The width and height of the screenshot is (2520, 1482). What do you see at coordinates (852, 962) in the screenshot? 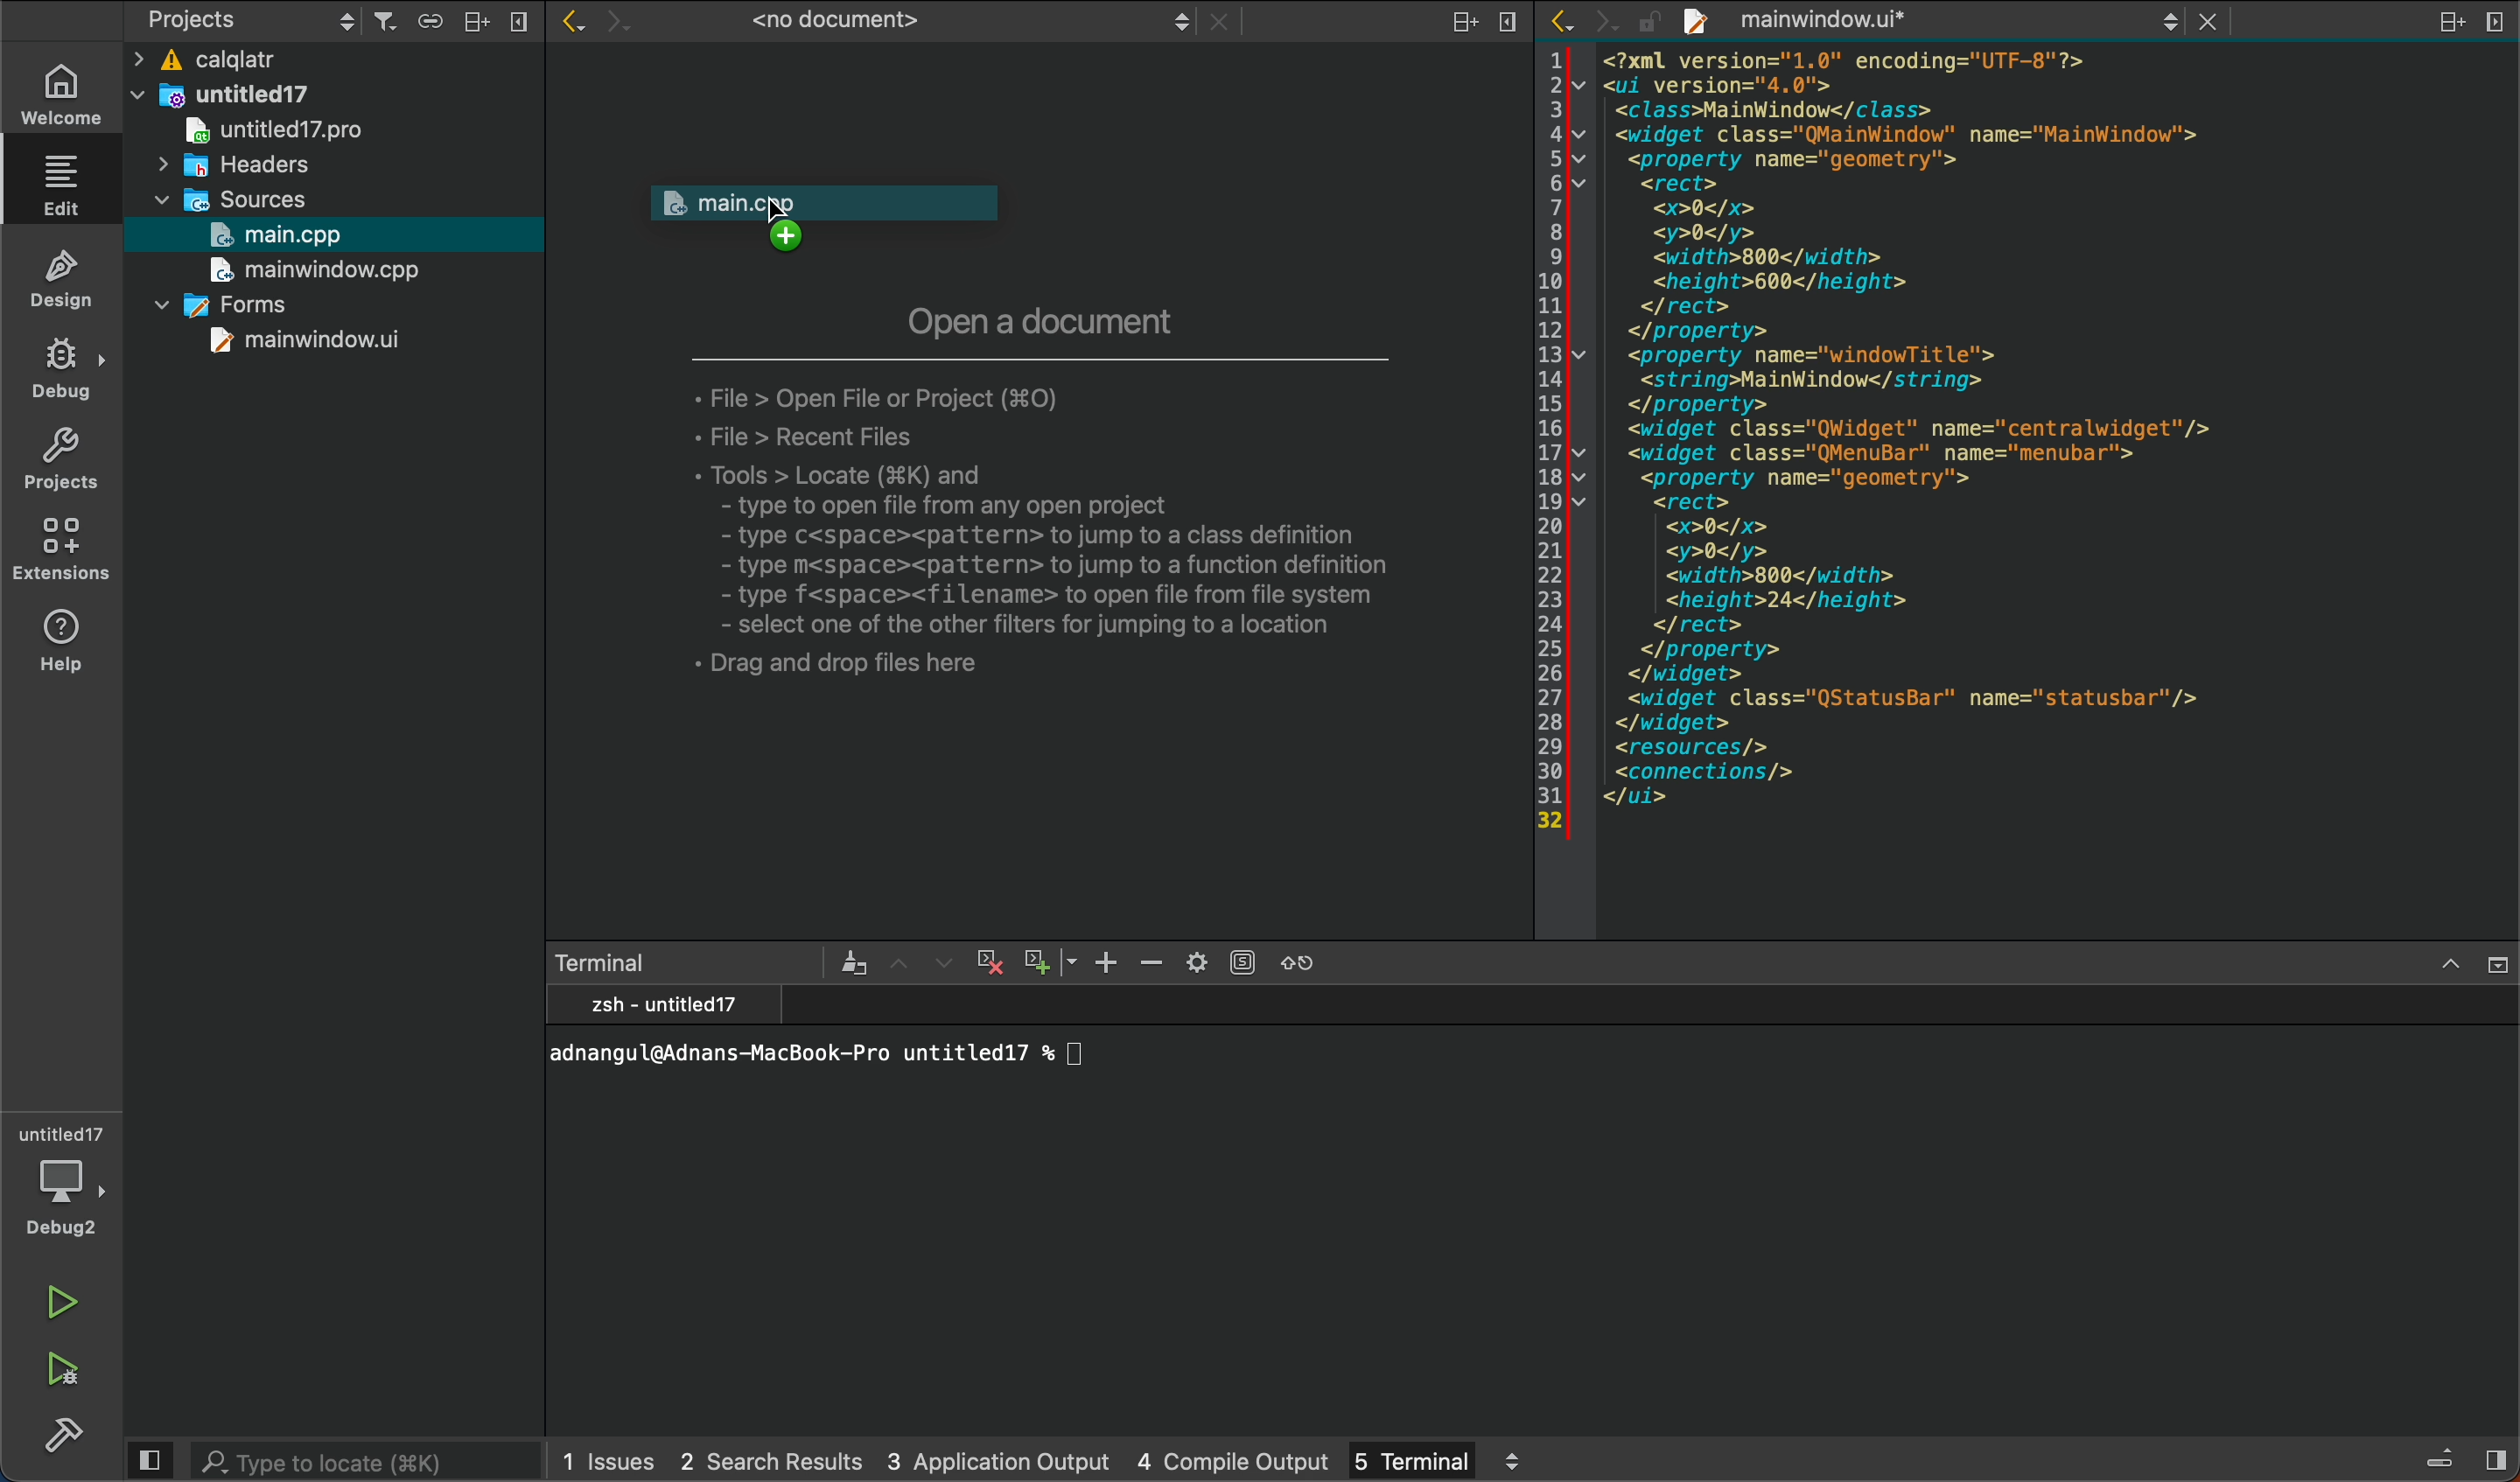
I see `clear` at bounding box center [852, 962].